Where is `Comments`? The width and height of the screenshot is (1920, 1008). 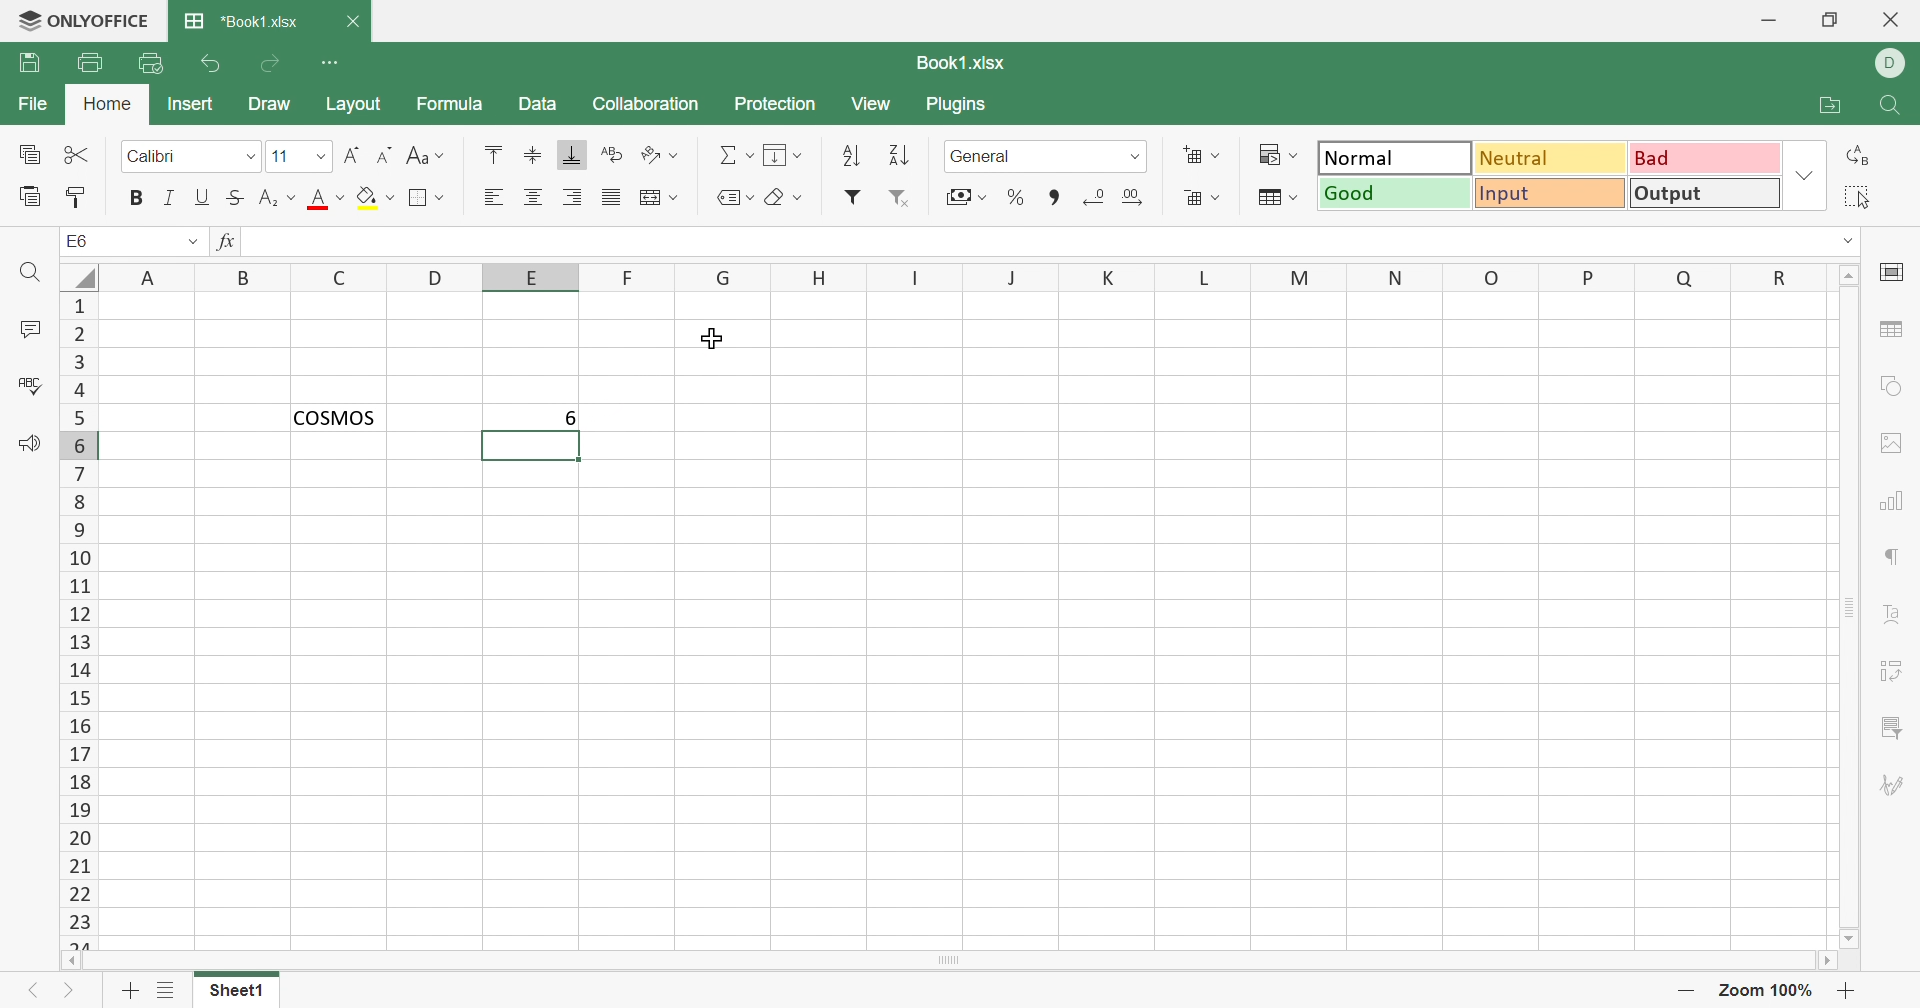 Comments is located at coordinates (28, 328).